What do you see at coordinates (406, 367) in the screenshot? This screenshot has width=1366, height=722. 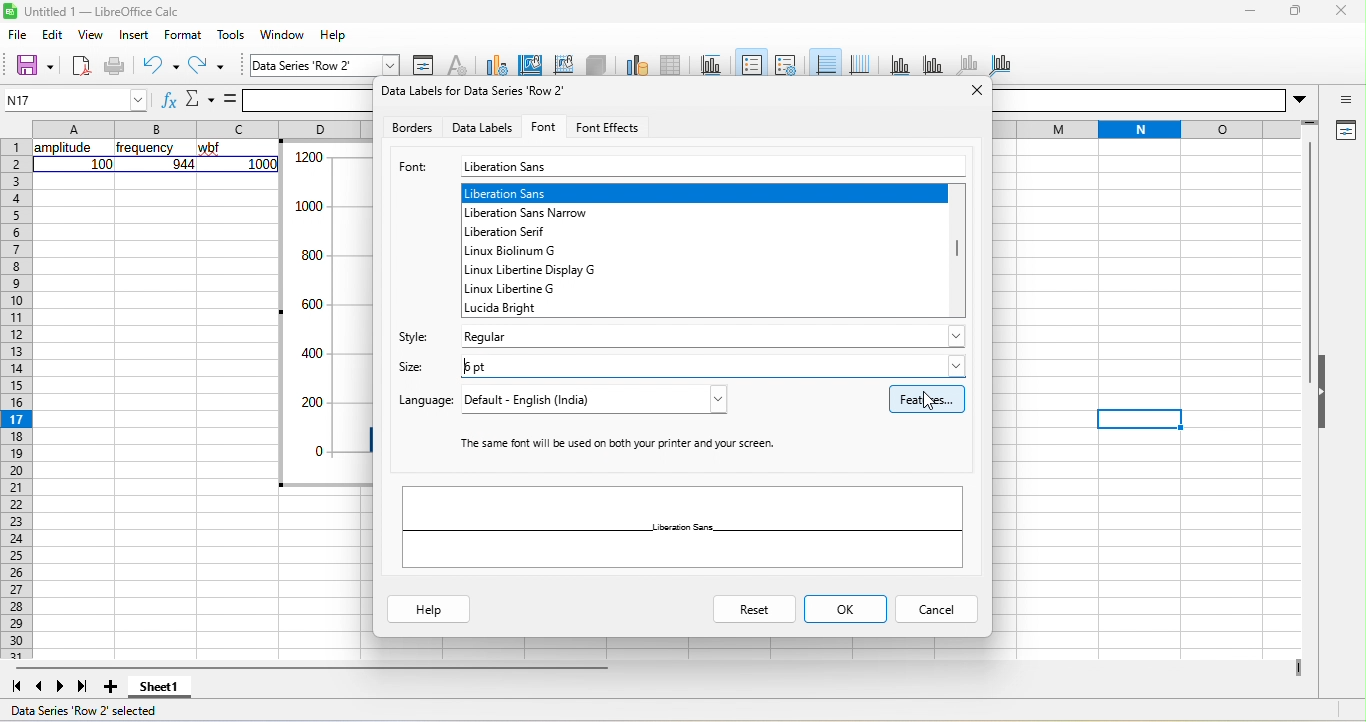 I see `size` at bounding box center [406, 367].